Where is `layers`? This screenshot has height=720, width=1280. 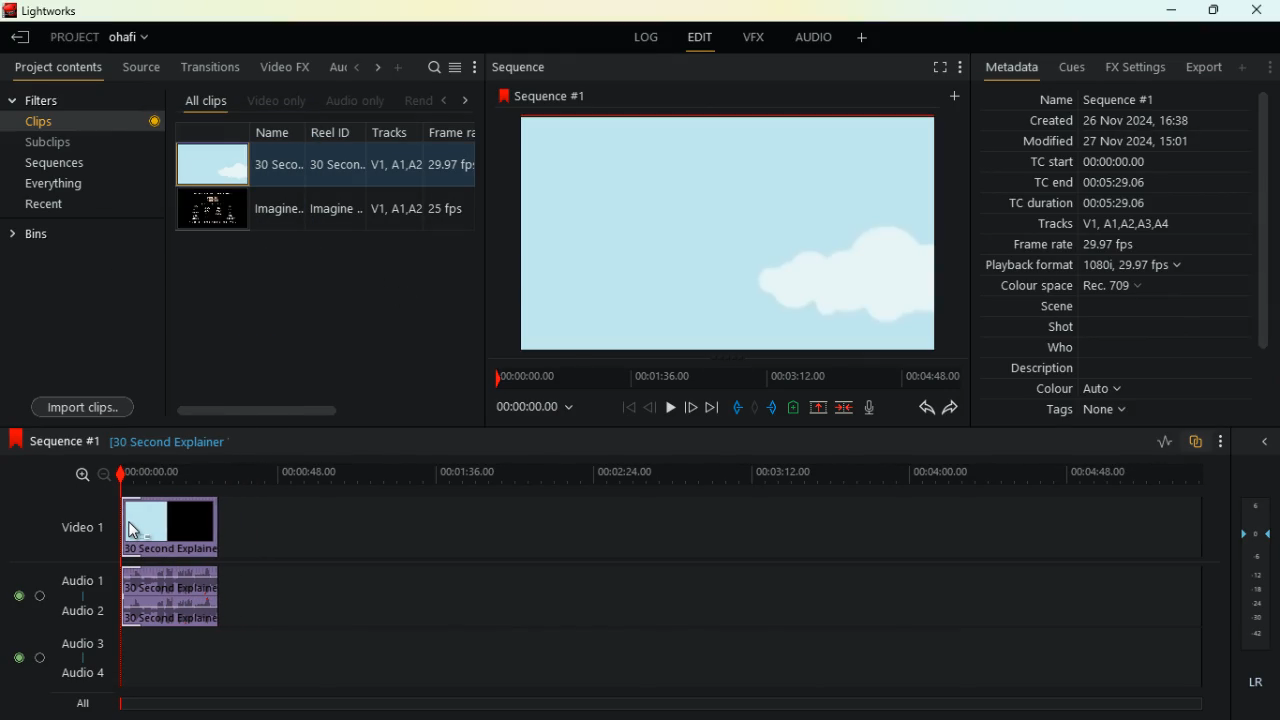 layers is located at coordinates (1254, 571).